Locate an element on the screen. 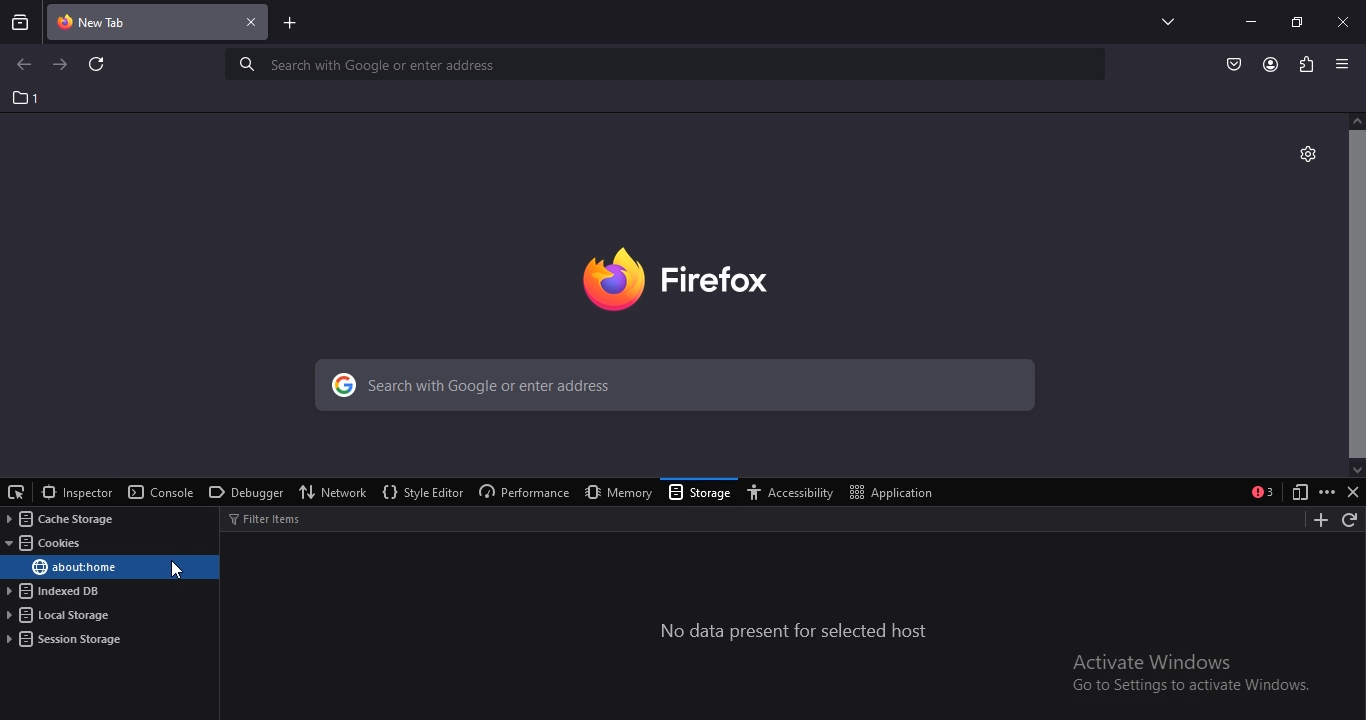  application is located at coordinates (895, 491).